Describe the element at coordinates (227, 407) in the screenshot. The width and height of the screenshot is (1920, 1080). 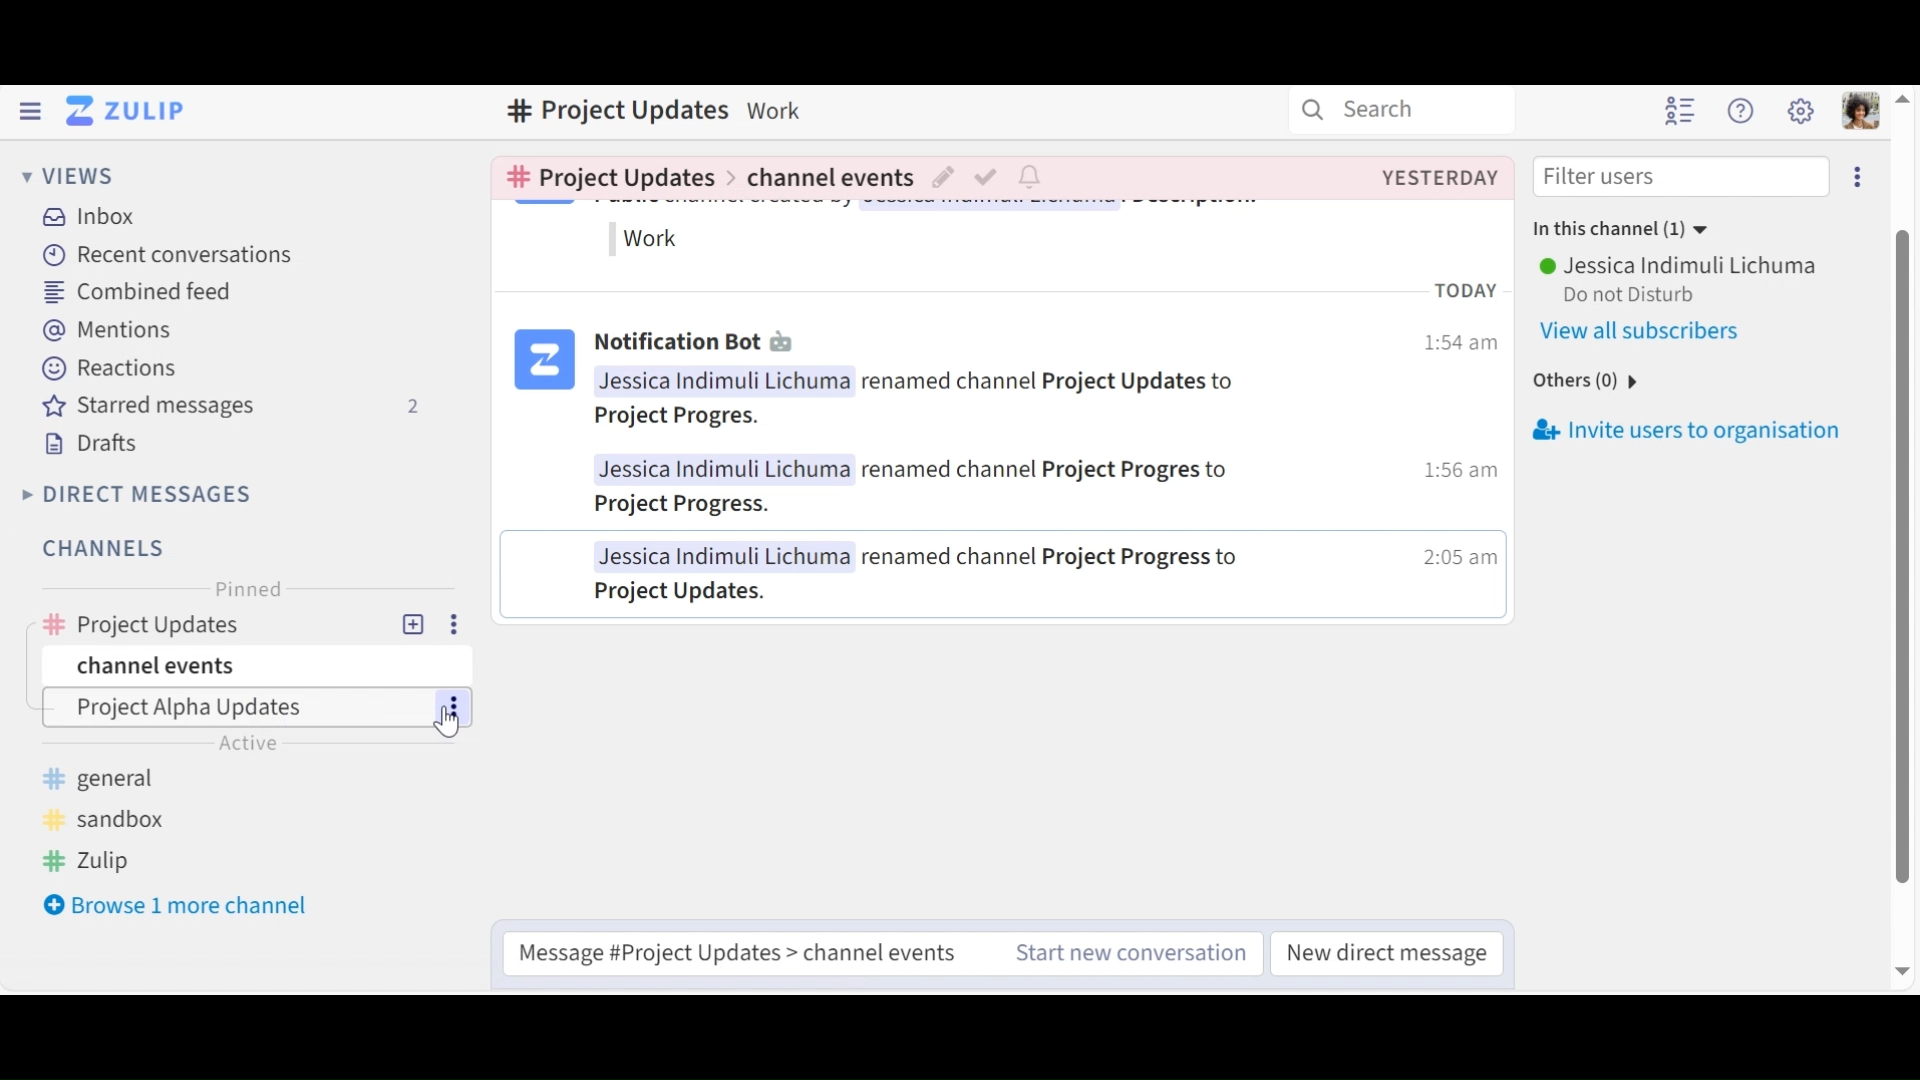
I see `Starred messages` at that location.